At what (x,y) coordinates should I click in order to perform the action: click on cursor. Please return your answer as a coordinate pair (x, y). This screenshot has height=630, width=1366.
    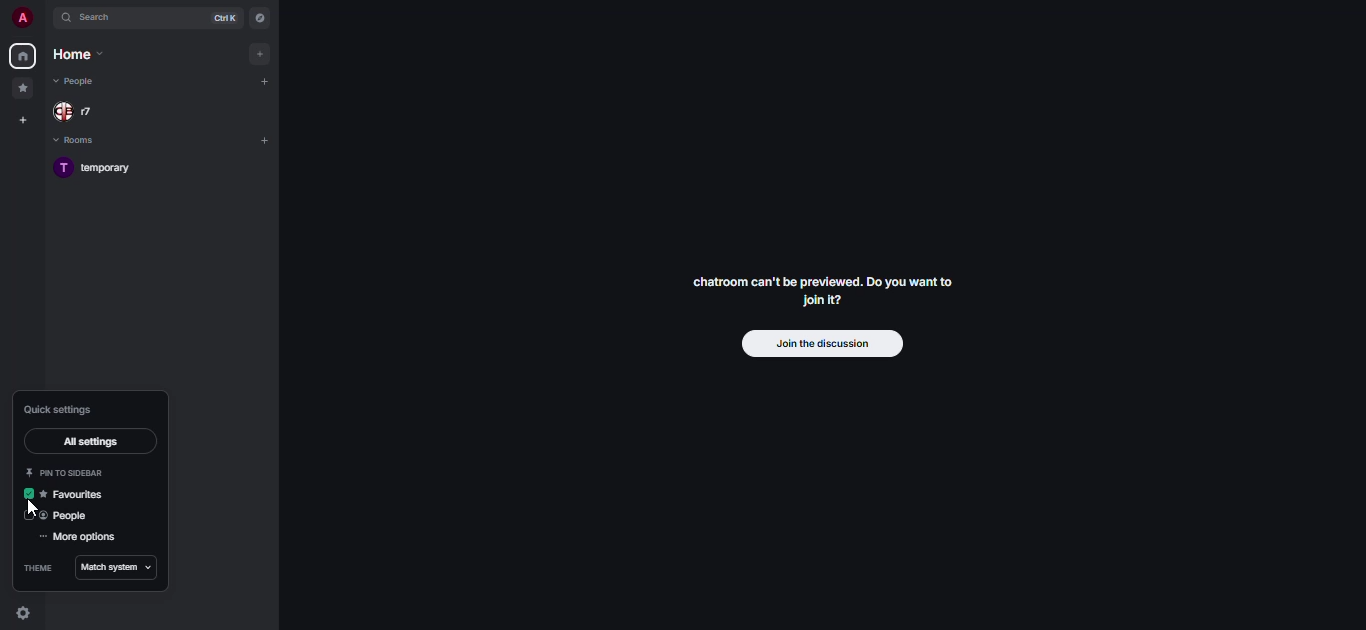
    Looking at the image, I should click on (35, 508).